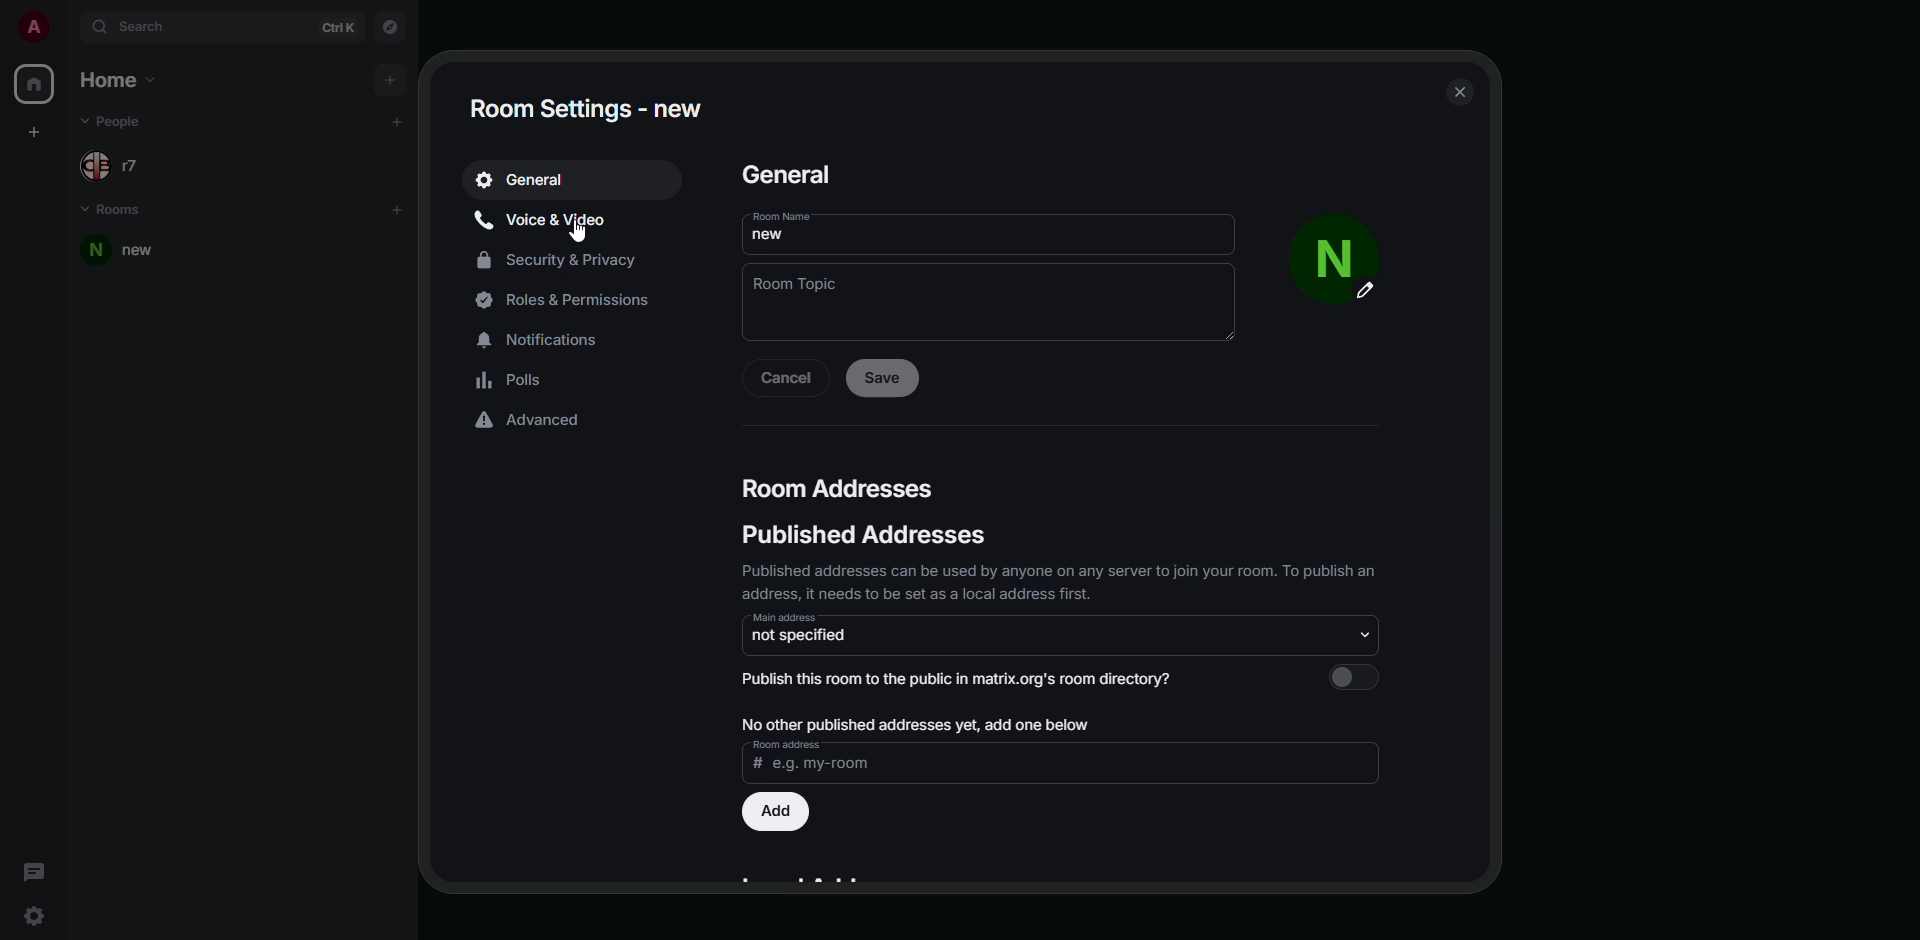  Describe the element at coordinates (33, 869) in the screenshot. I see `threads` at that location.